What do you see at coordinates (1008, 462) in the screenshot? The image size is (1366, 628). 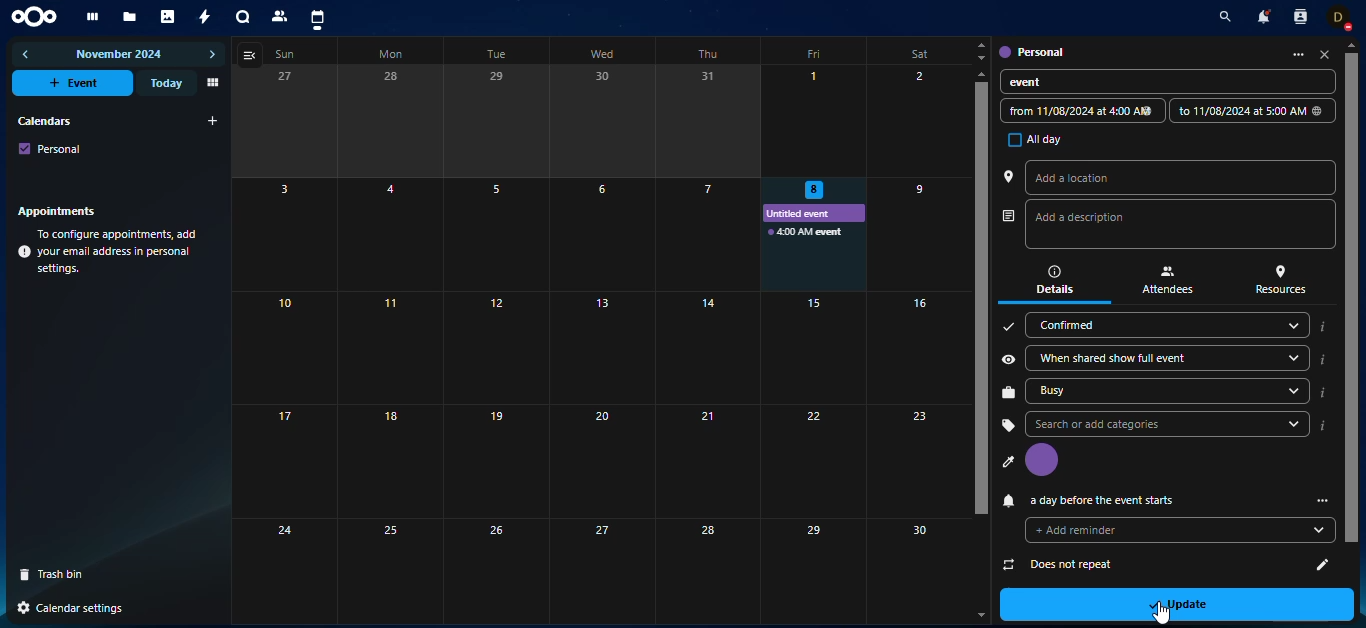 I see `profile` at bounding box center [1008, 462].